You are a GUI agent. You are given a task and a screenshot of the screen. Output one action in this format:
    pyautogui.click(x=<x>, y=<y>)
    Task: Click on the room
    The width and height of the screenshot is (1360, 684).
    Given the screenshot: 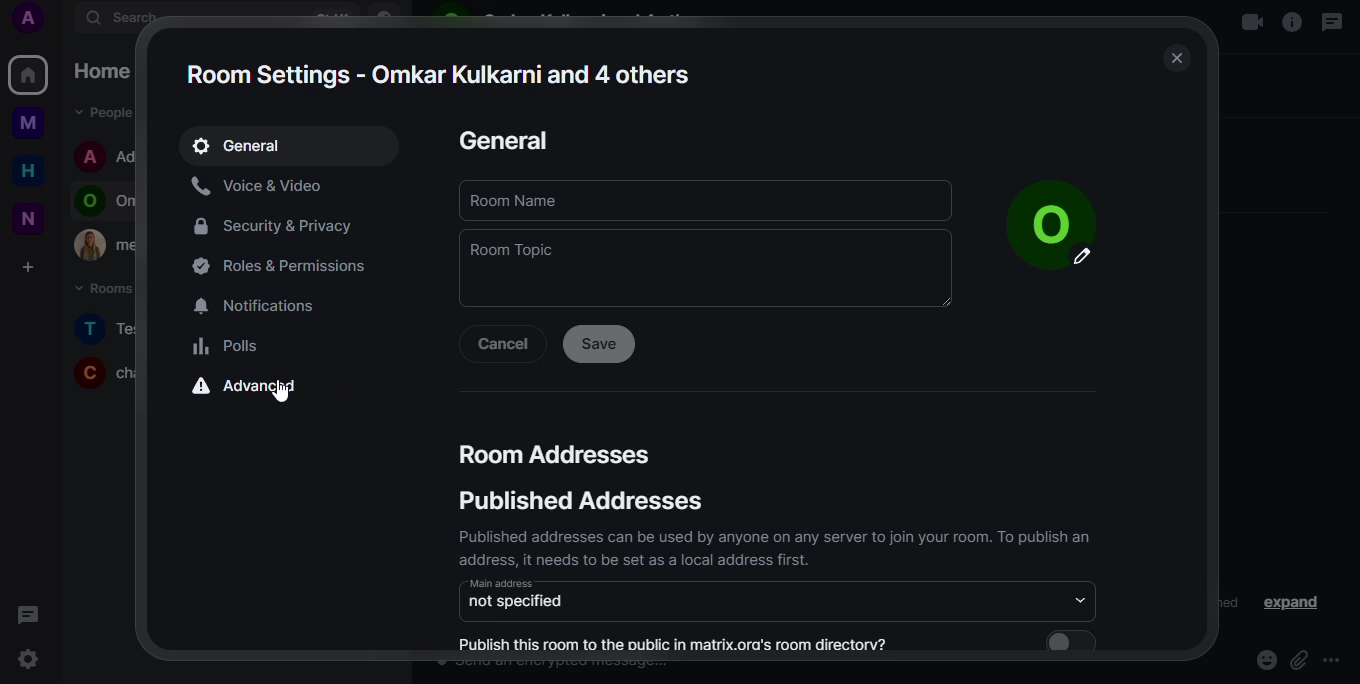 What is the action you would take?
    pyautogui.click(x=107, y=328)
    